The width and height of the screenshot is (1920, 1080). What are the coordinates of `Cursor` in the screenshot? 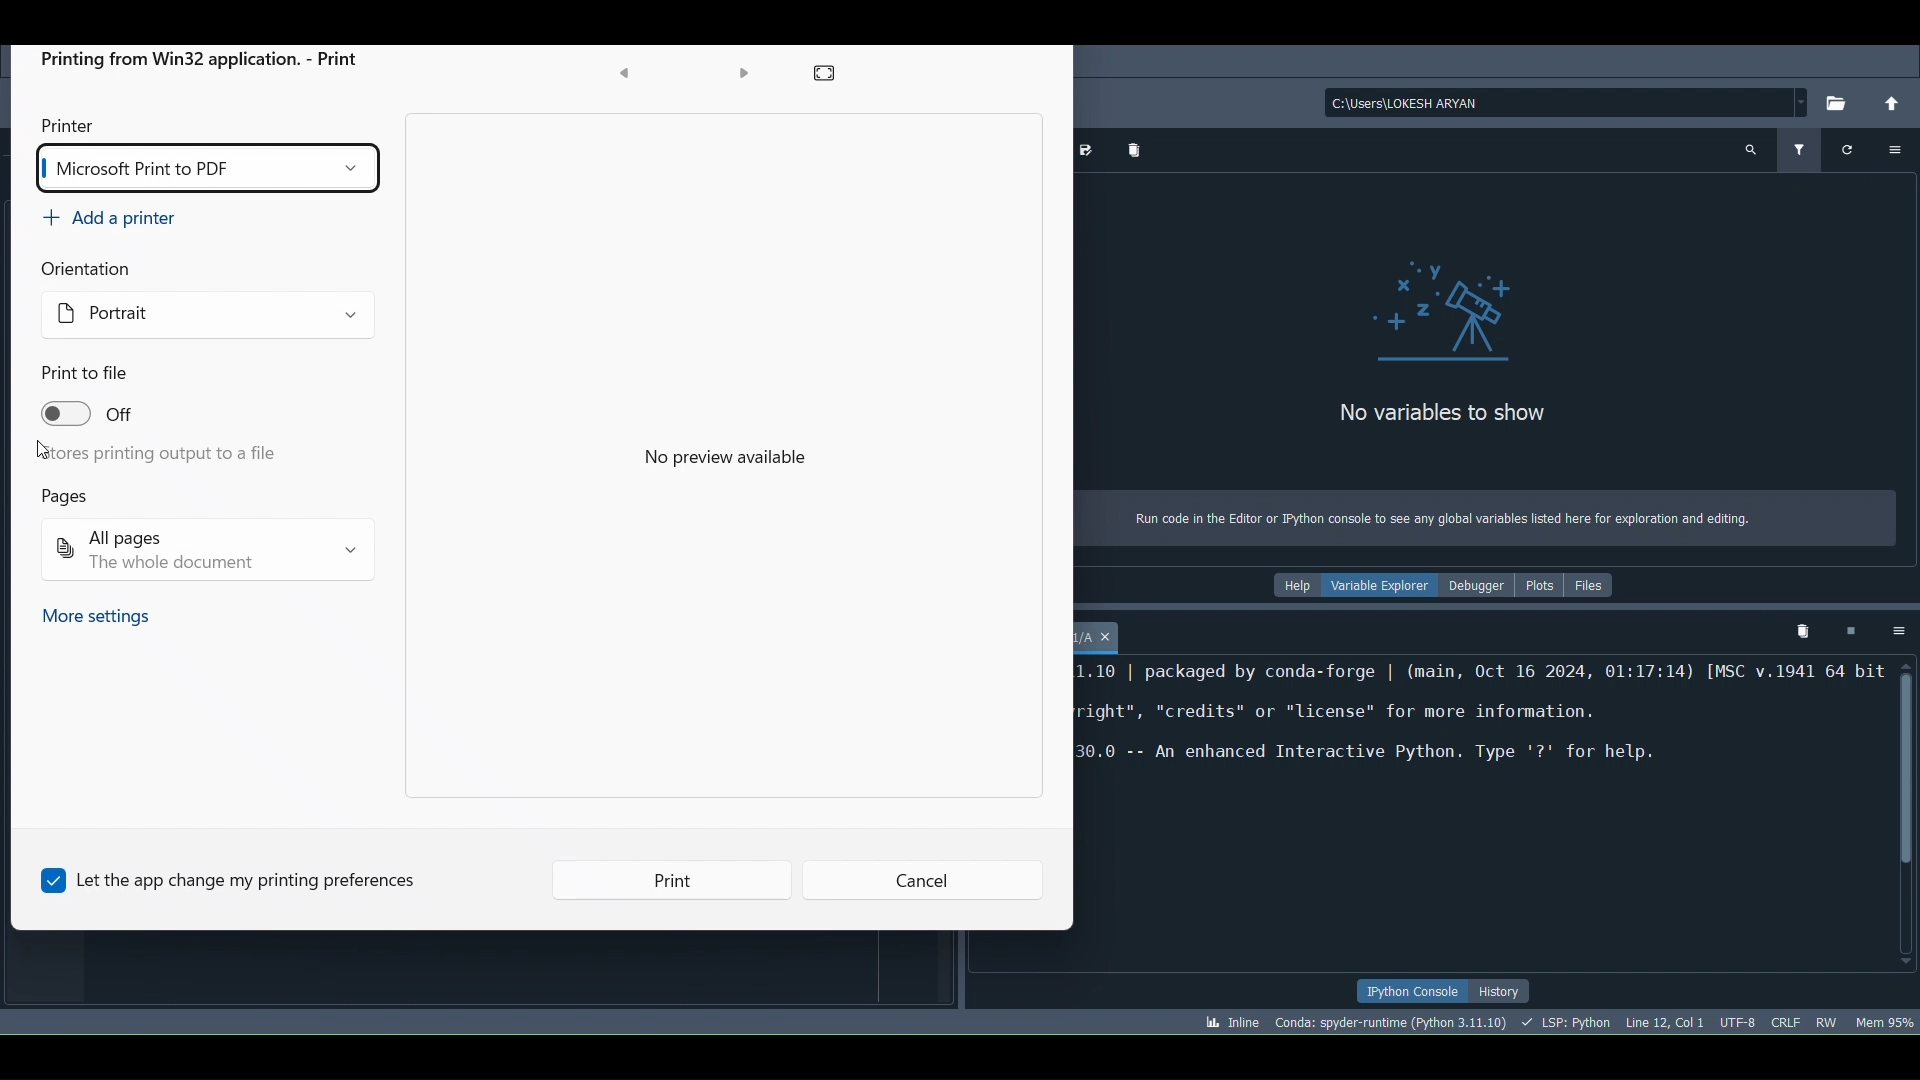 It's located at (1667, 1024).